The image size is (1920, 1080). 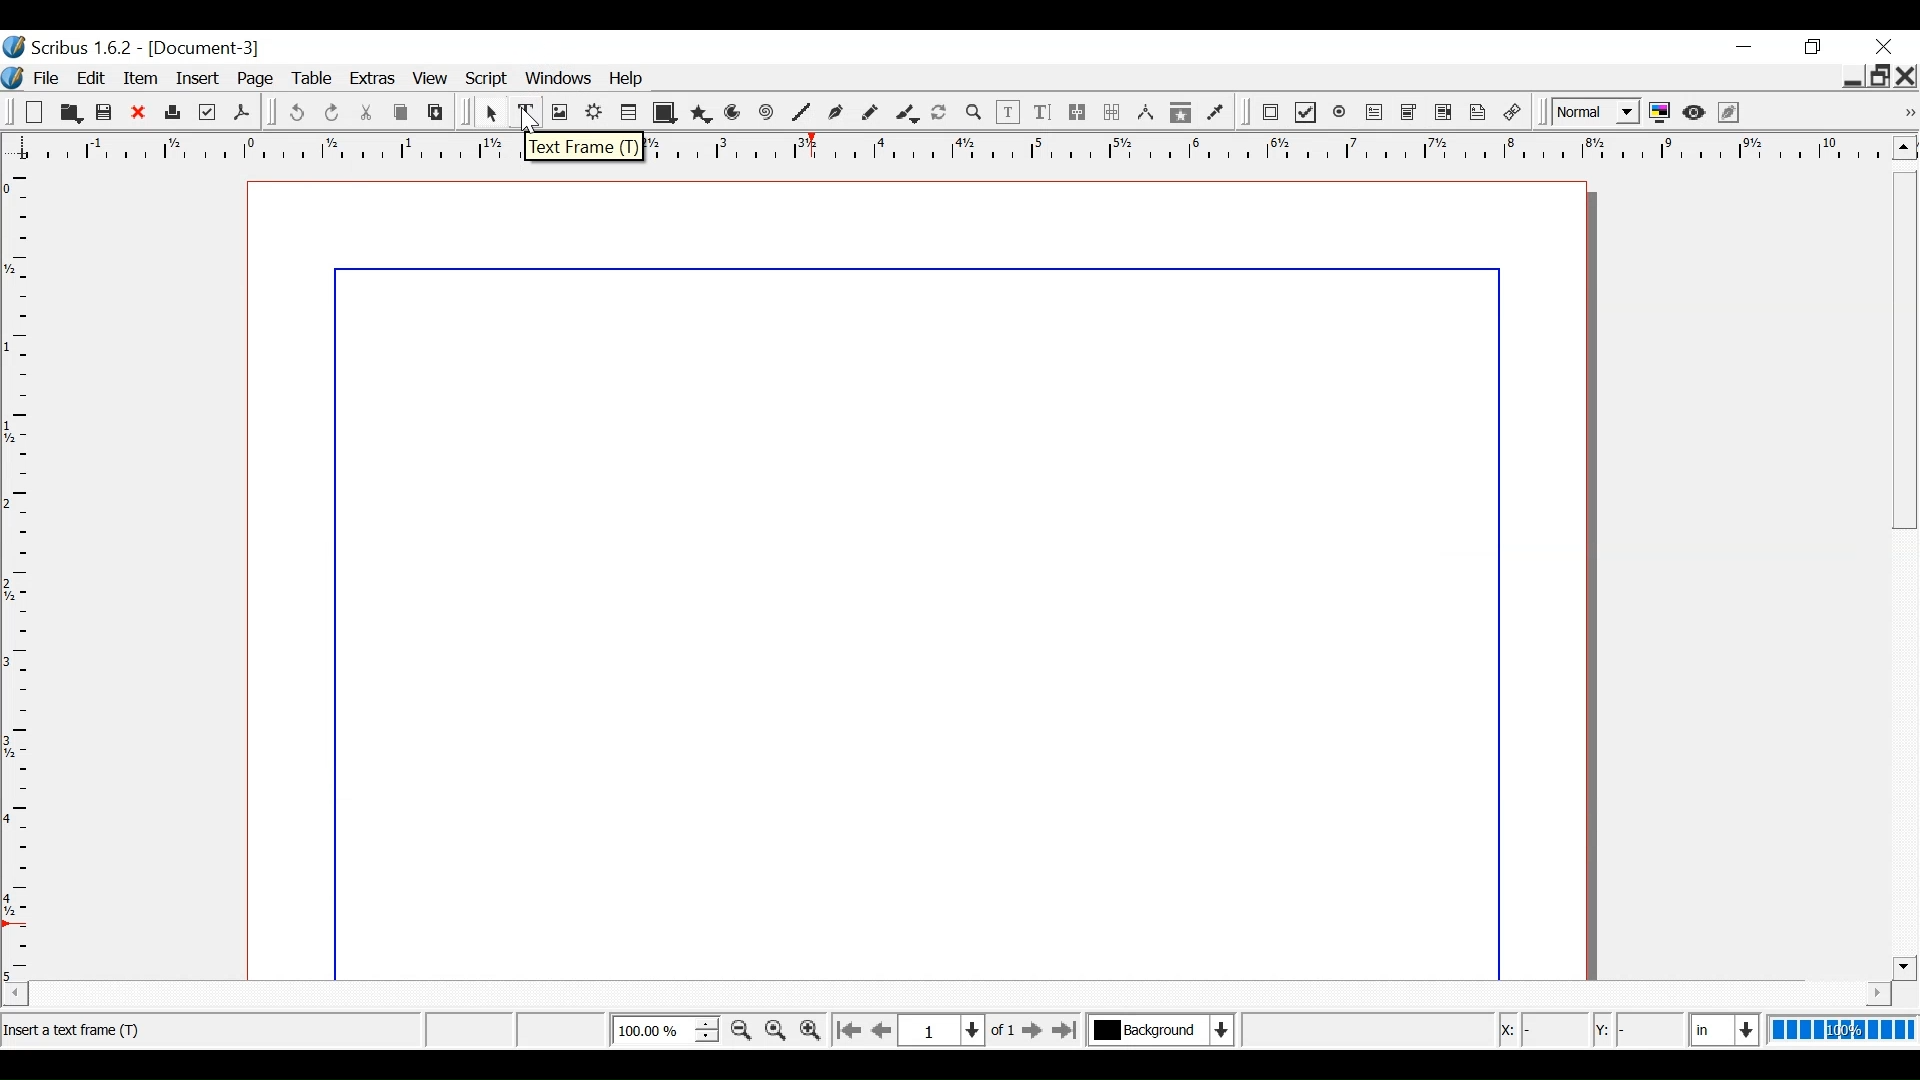 What do you see at coordinates (1157, 1029) in the screenshot?
I see `Select the current layer` at bounding box center [1157, 1029].